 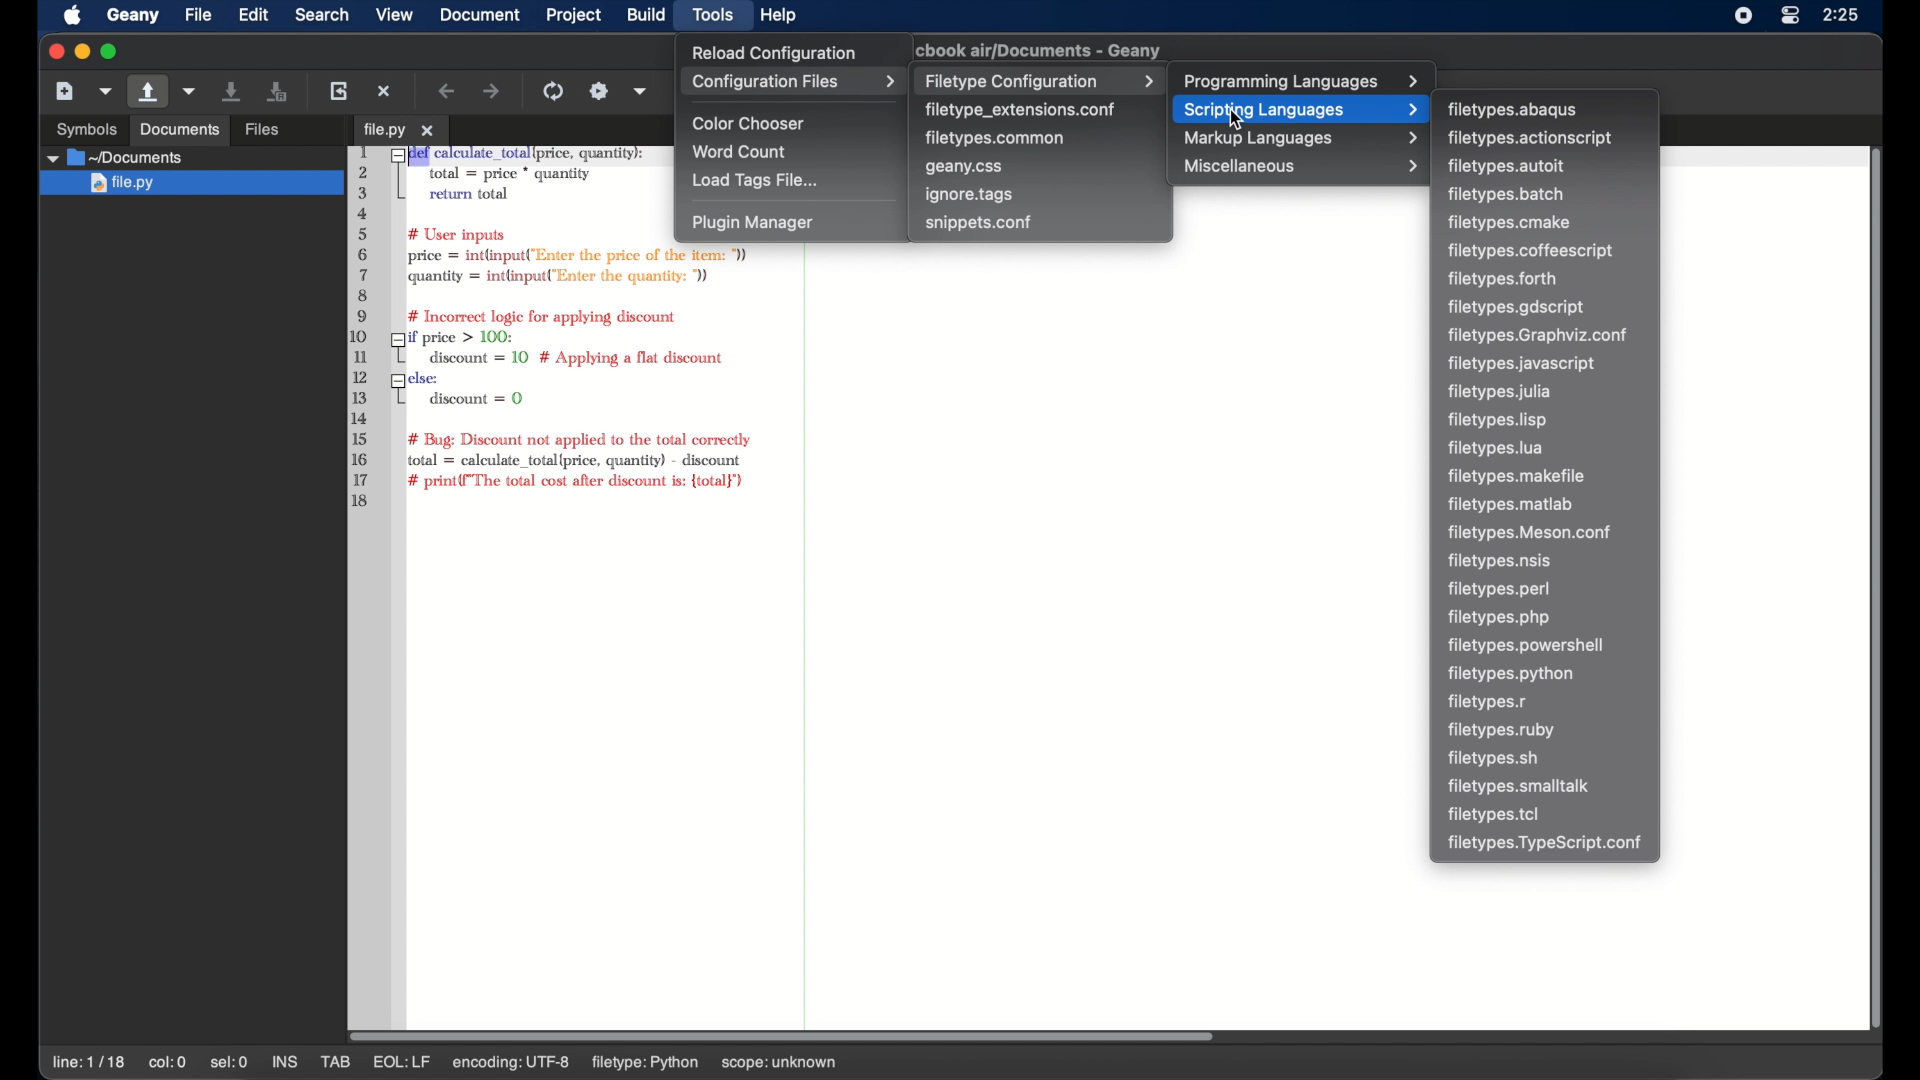 What do you see at coordinates (1517, 476) in the screenshot?
I see `filetypes` at bounding box center [1517, 476].